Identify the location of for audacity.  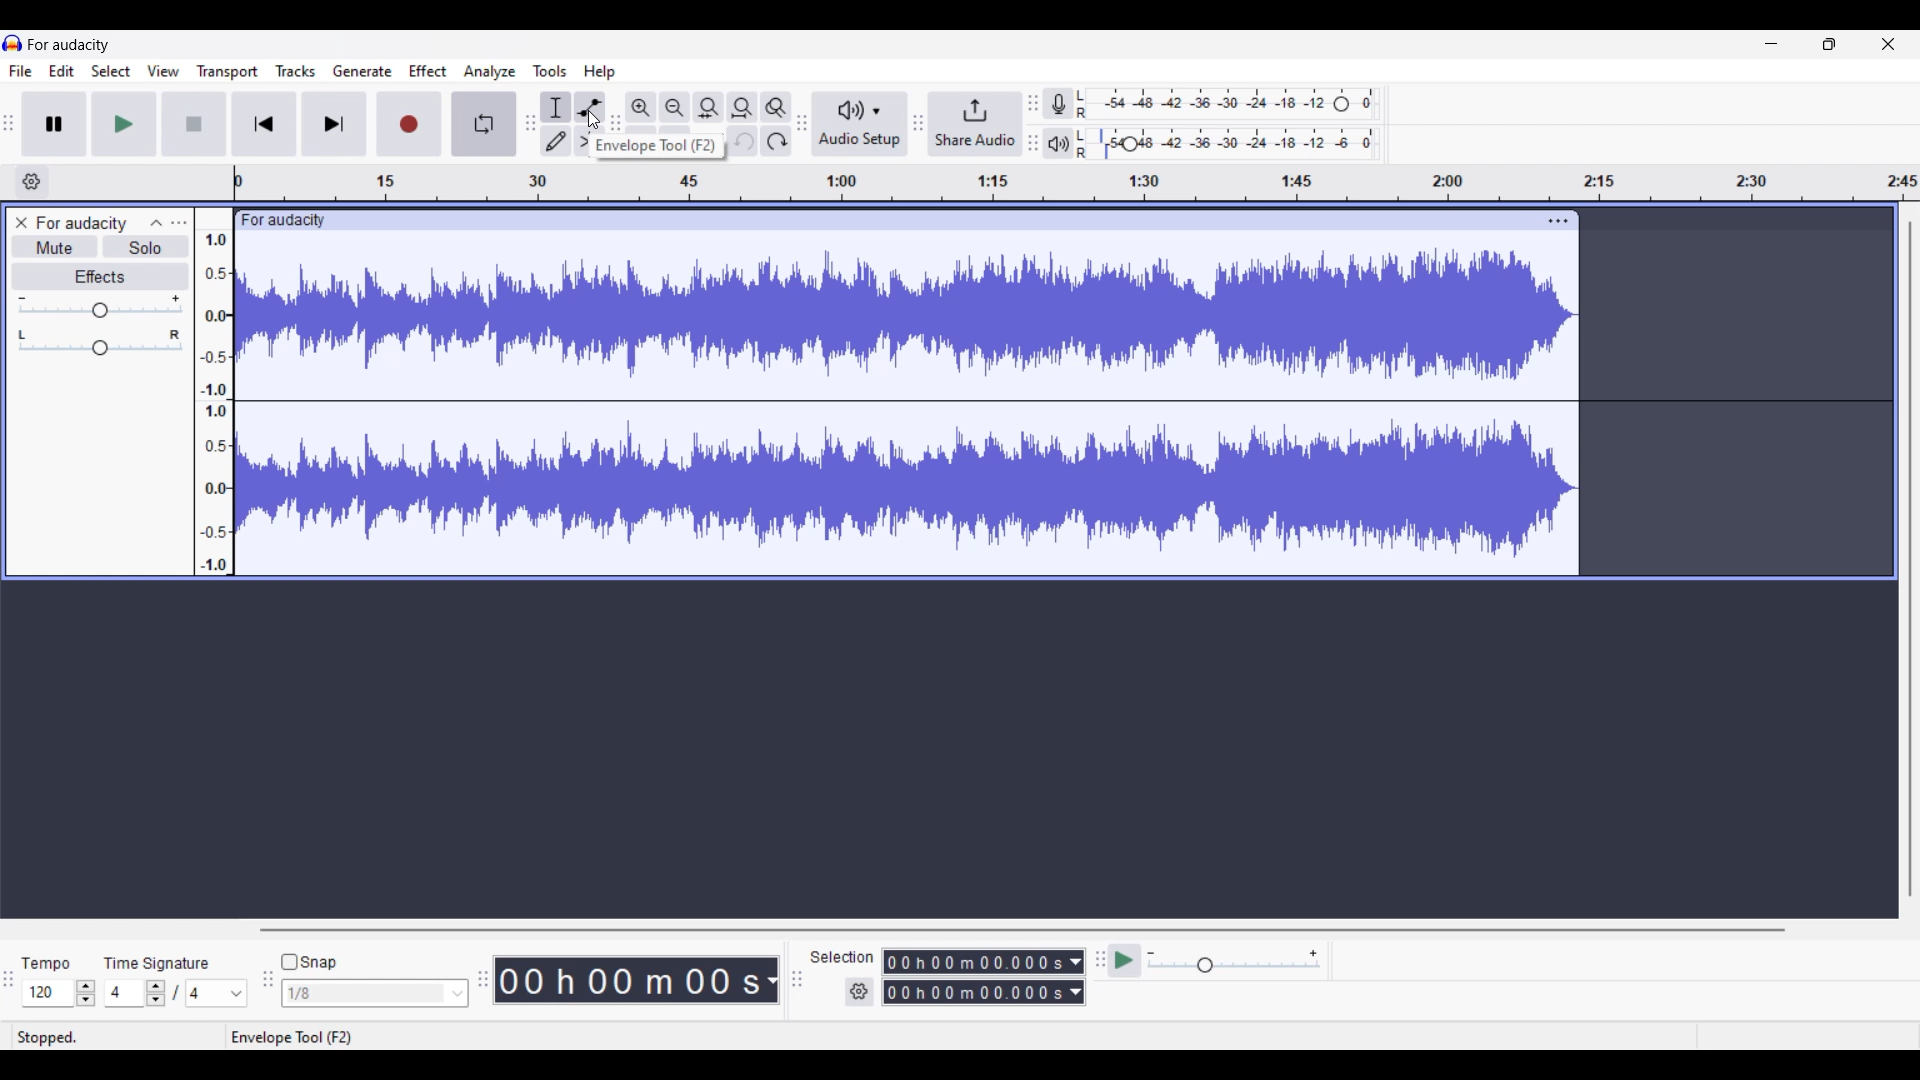
(70, 45).